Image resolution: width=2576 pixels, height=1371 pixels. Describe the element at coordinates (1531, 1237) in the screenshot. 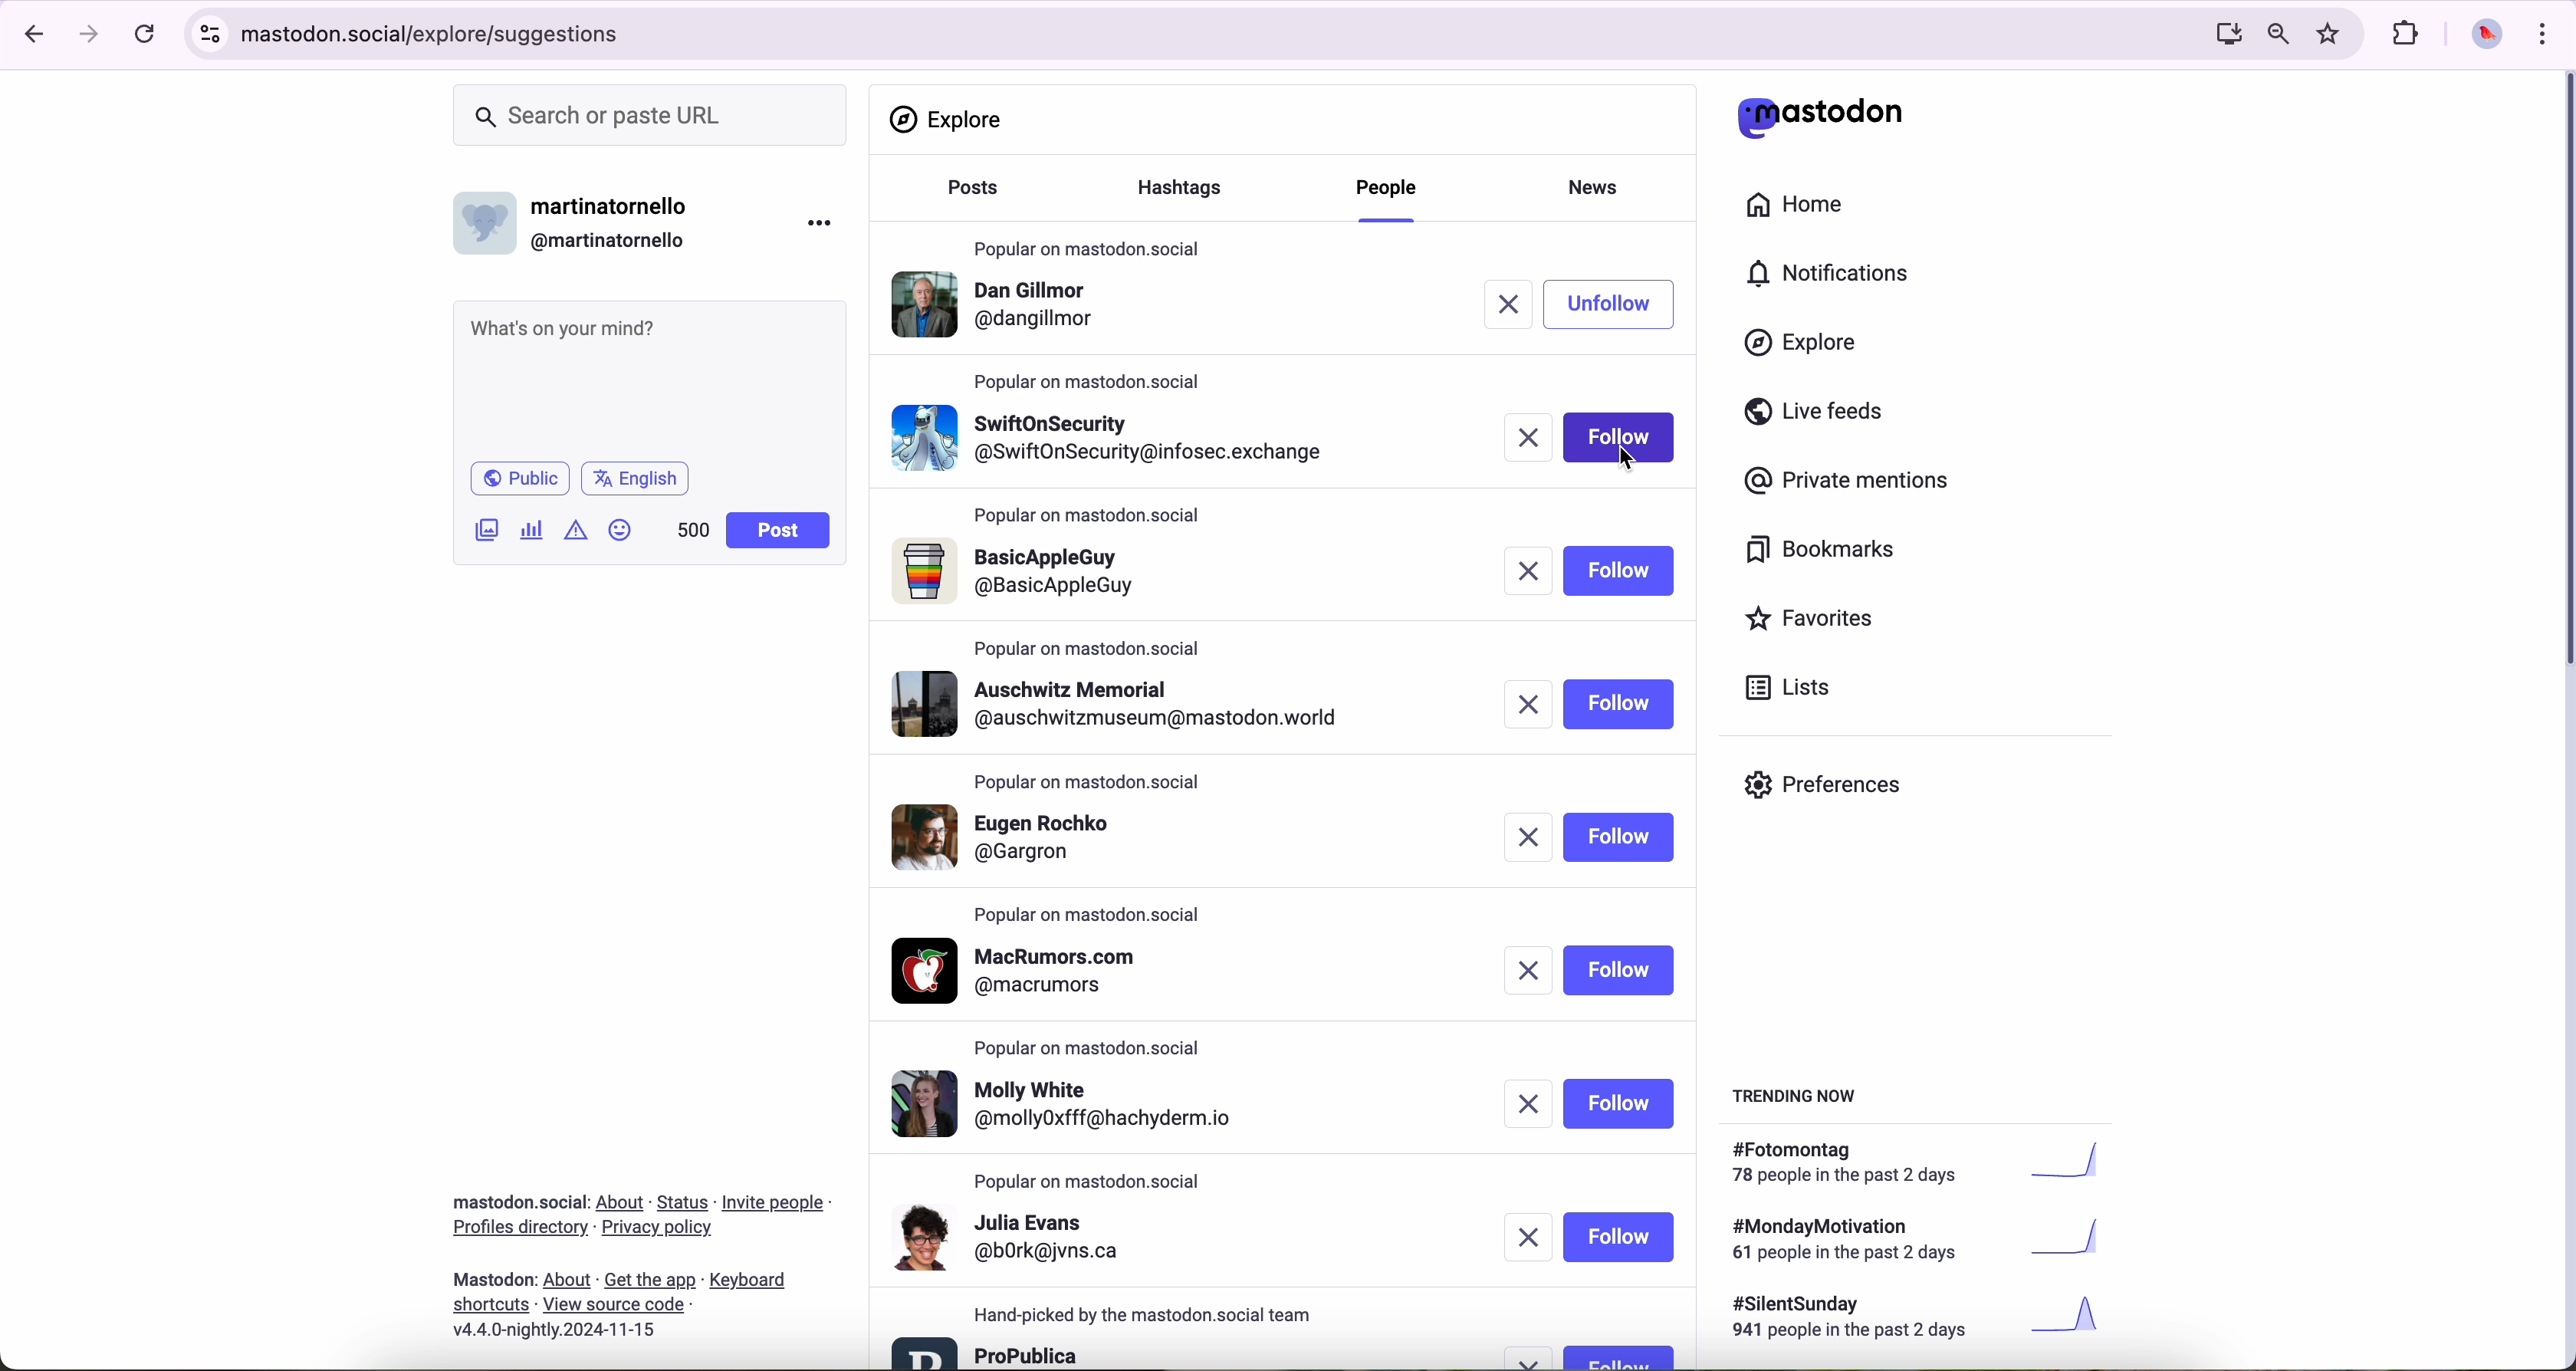

I see `remove` at that location.